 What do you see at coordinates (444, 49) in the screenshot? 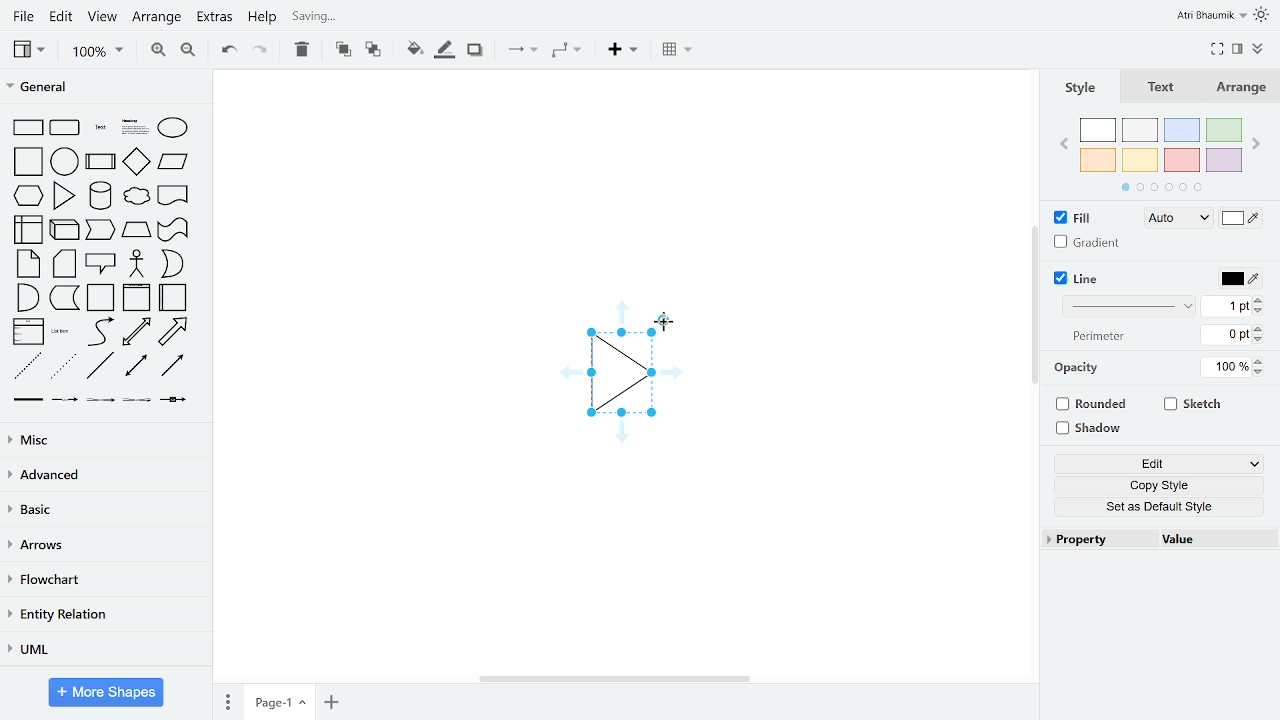
I see `fill line` at bounding box center [444, 49].